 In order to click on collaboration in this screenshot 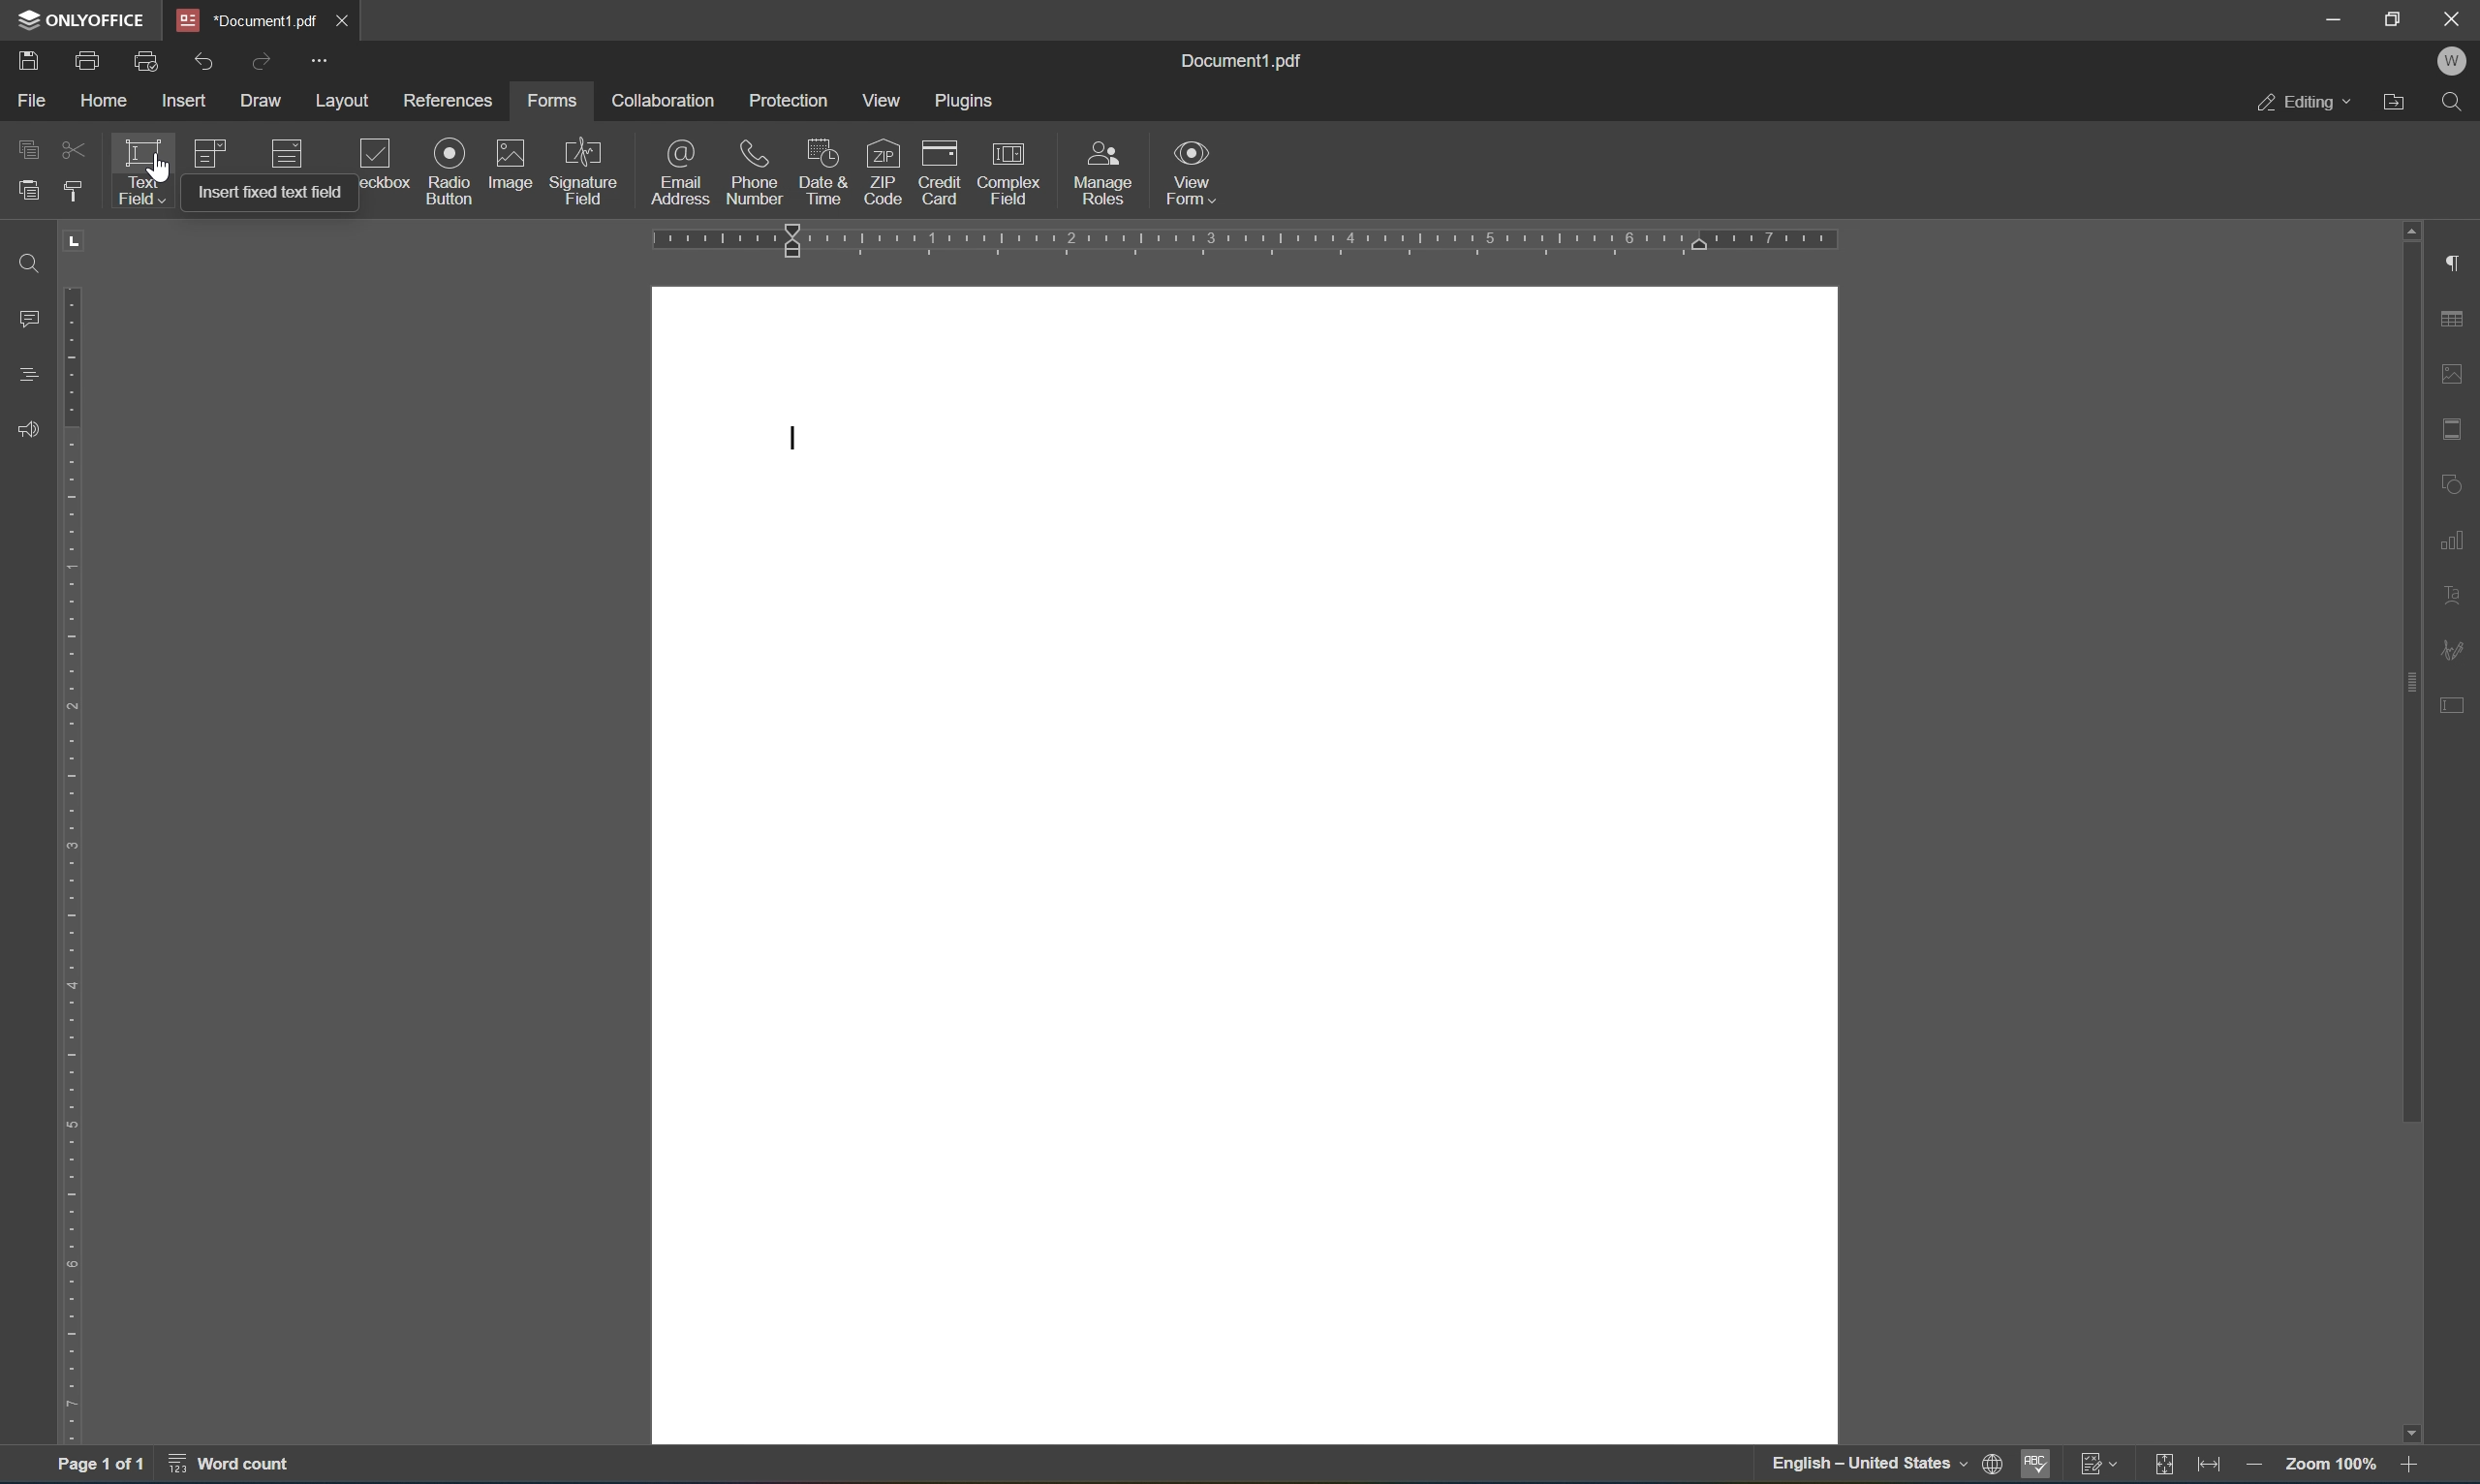, I will do `click(667, 102)`.